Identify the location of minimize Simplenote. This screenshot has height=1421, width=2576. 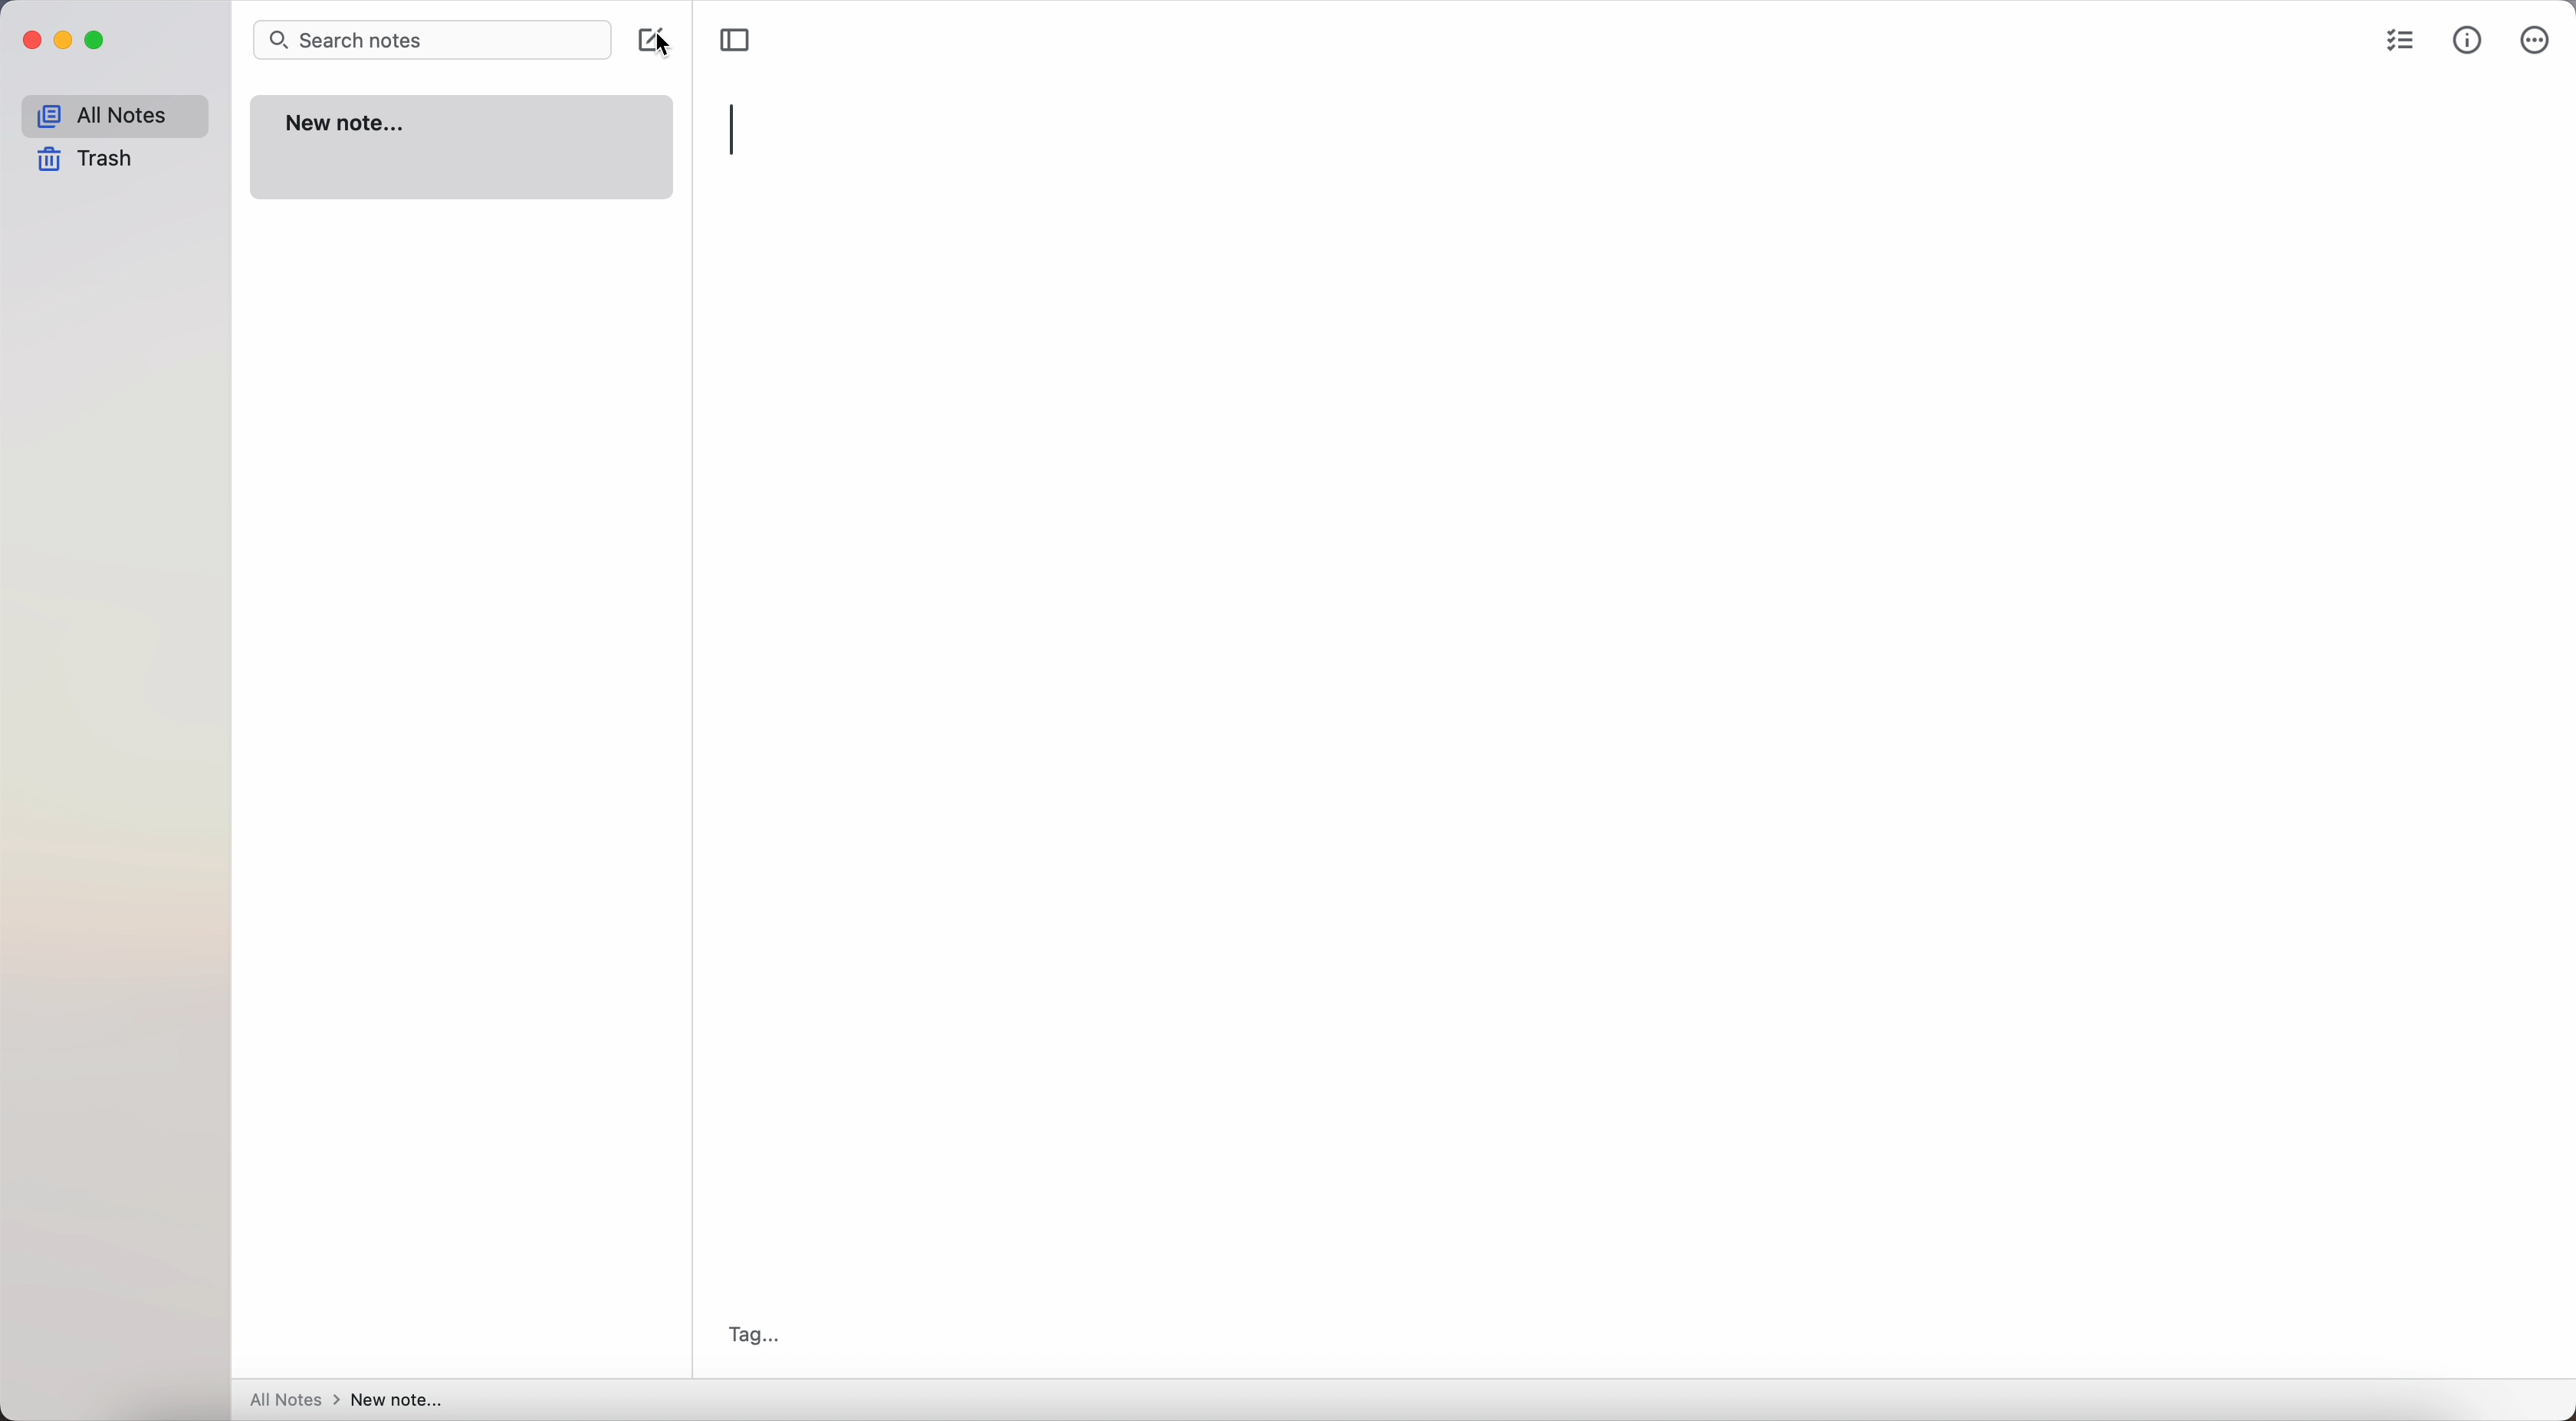
(63, 39).